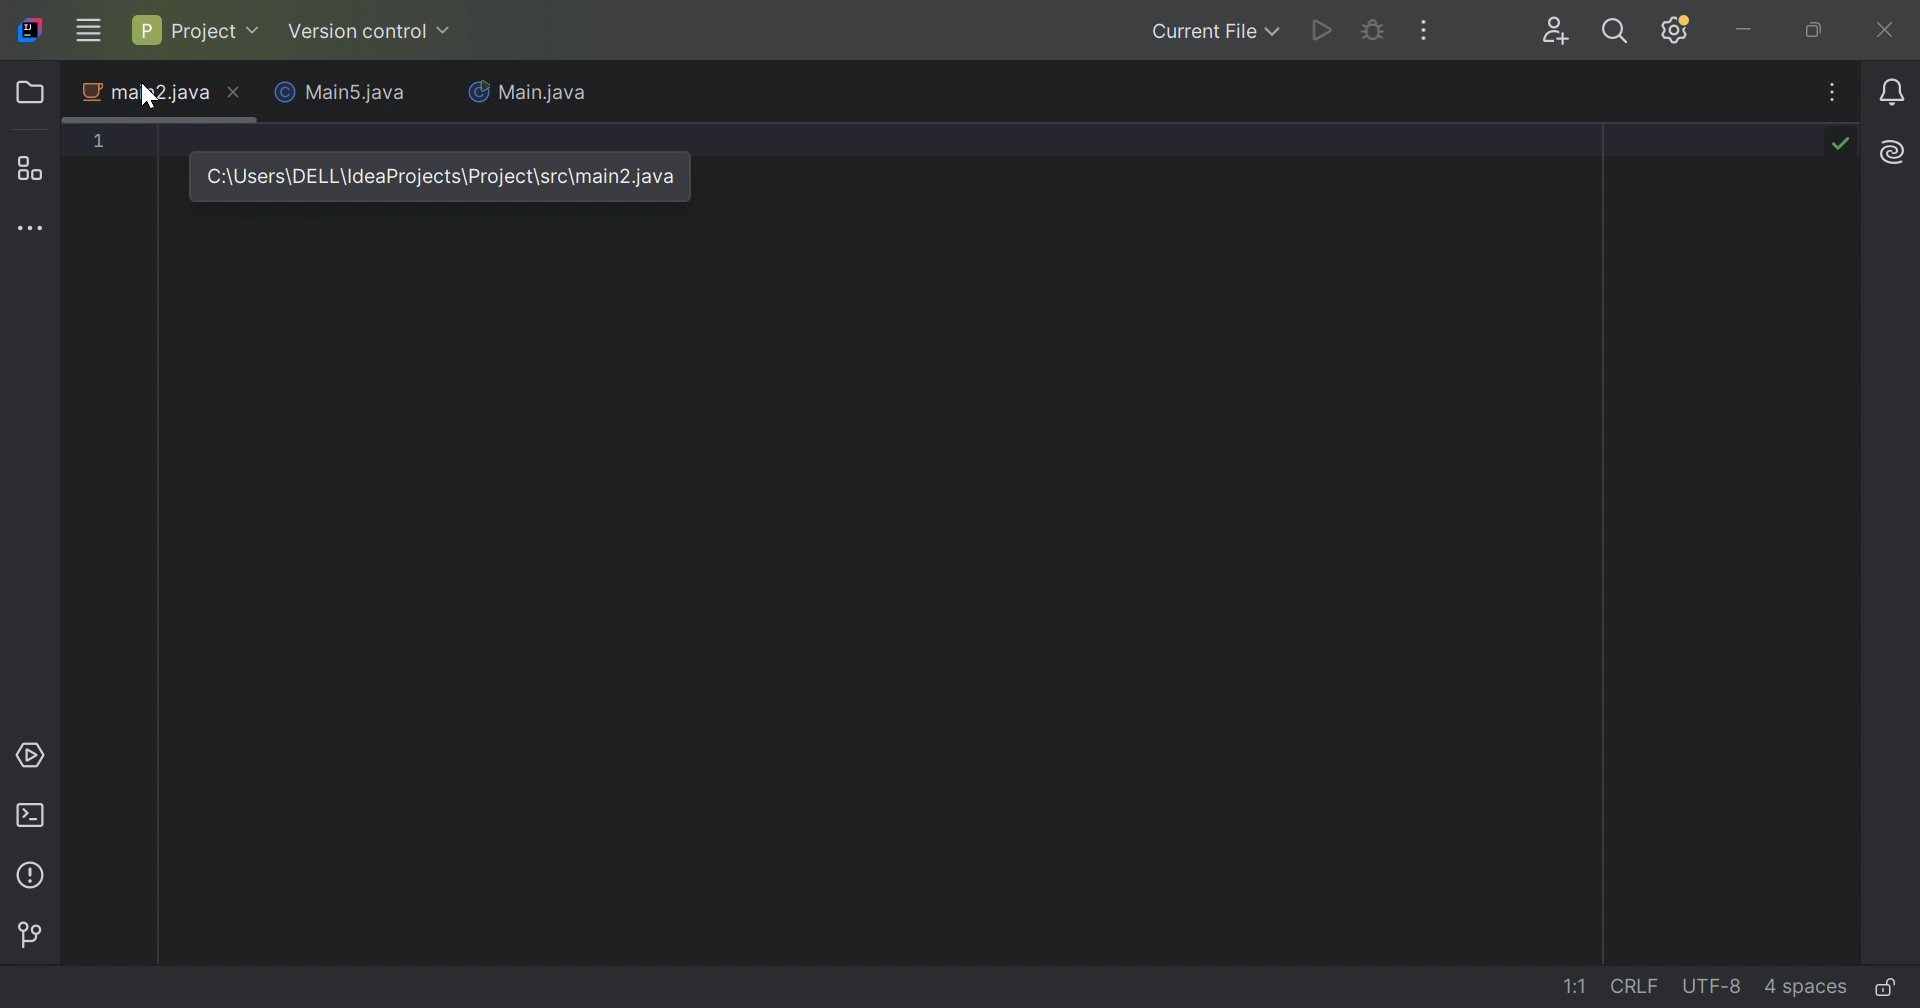  Describe the element at coordinates (1809, 986) in the screenshot. I see `indent: 4 spaces` at that location.